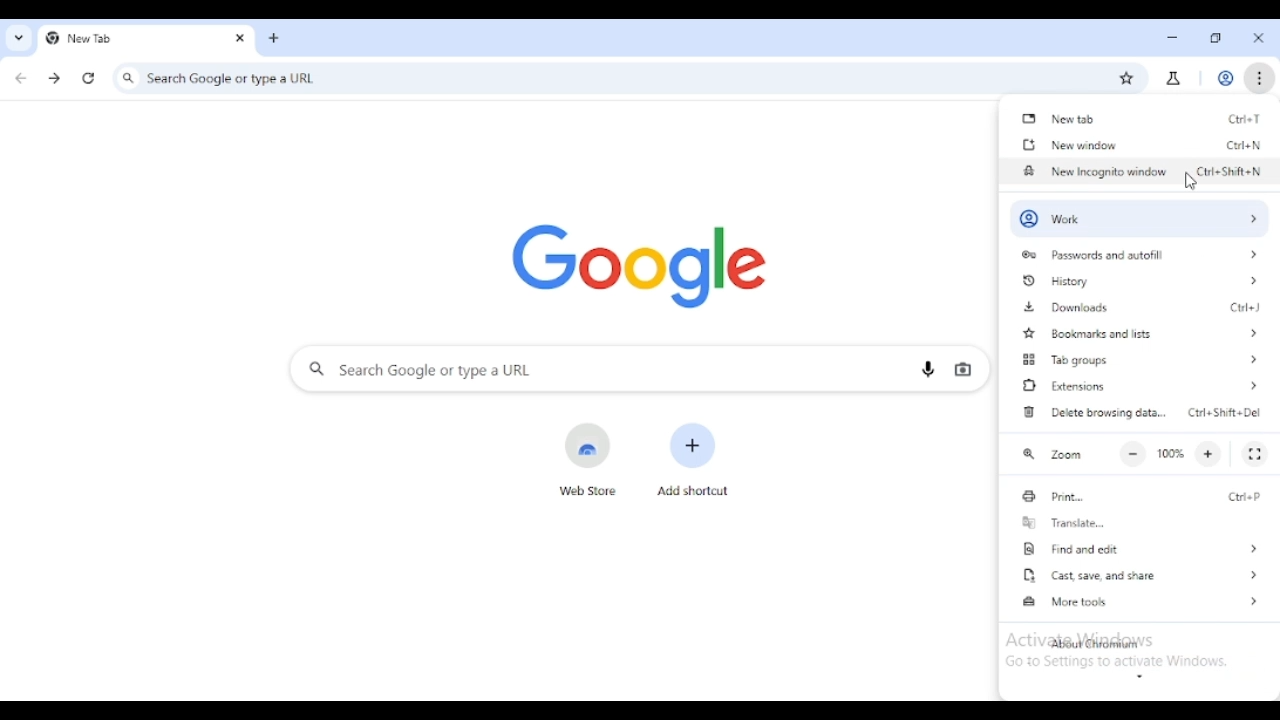  Describe the element at coordinates (1141, 574) in the screenshot. I see `cast, save, and share` at that location.